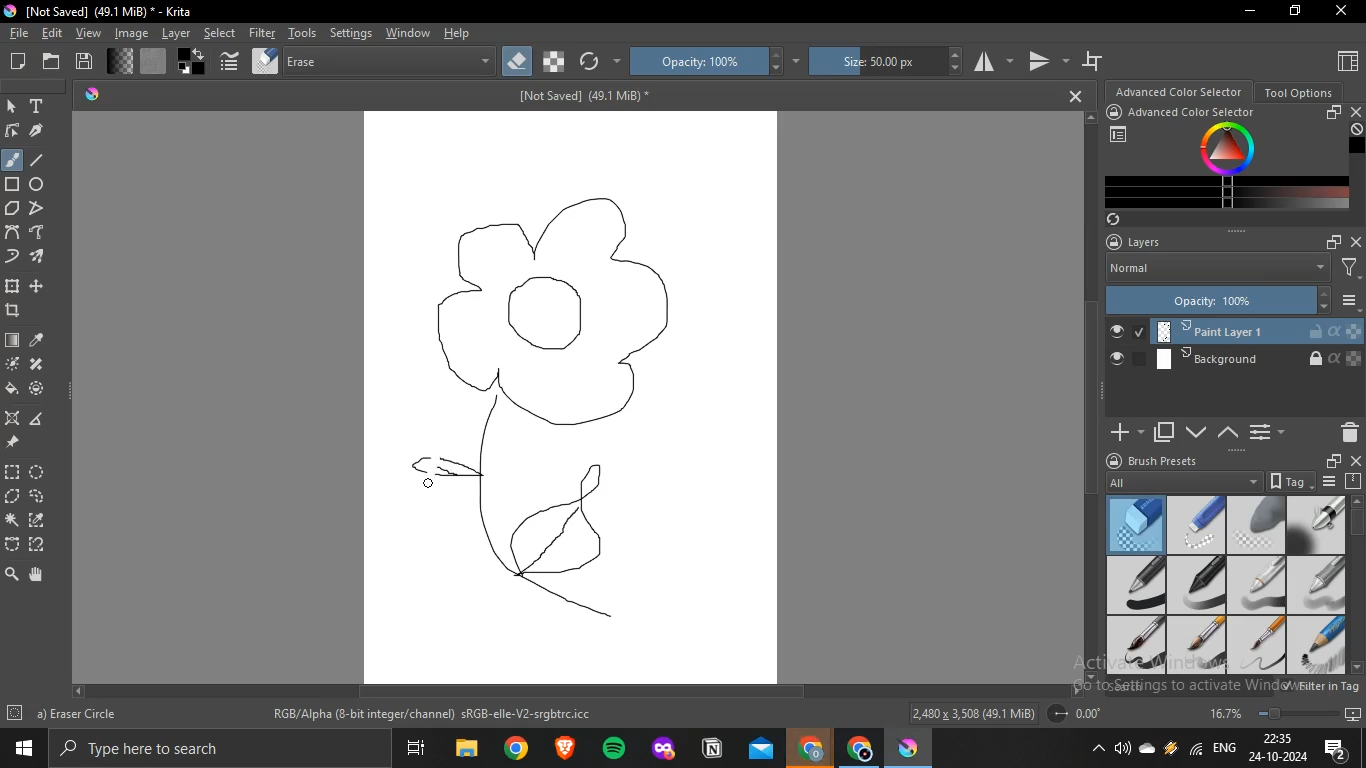 Image resolution: width=1366 pixels, height=768 pixels. Describe the element at coordinates (1196, 431) in the screenshot. I see `mask down` at that location.